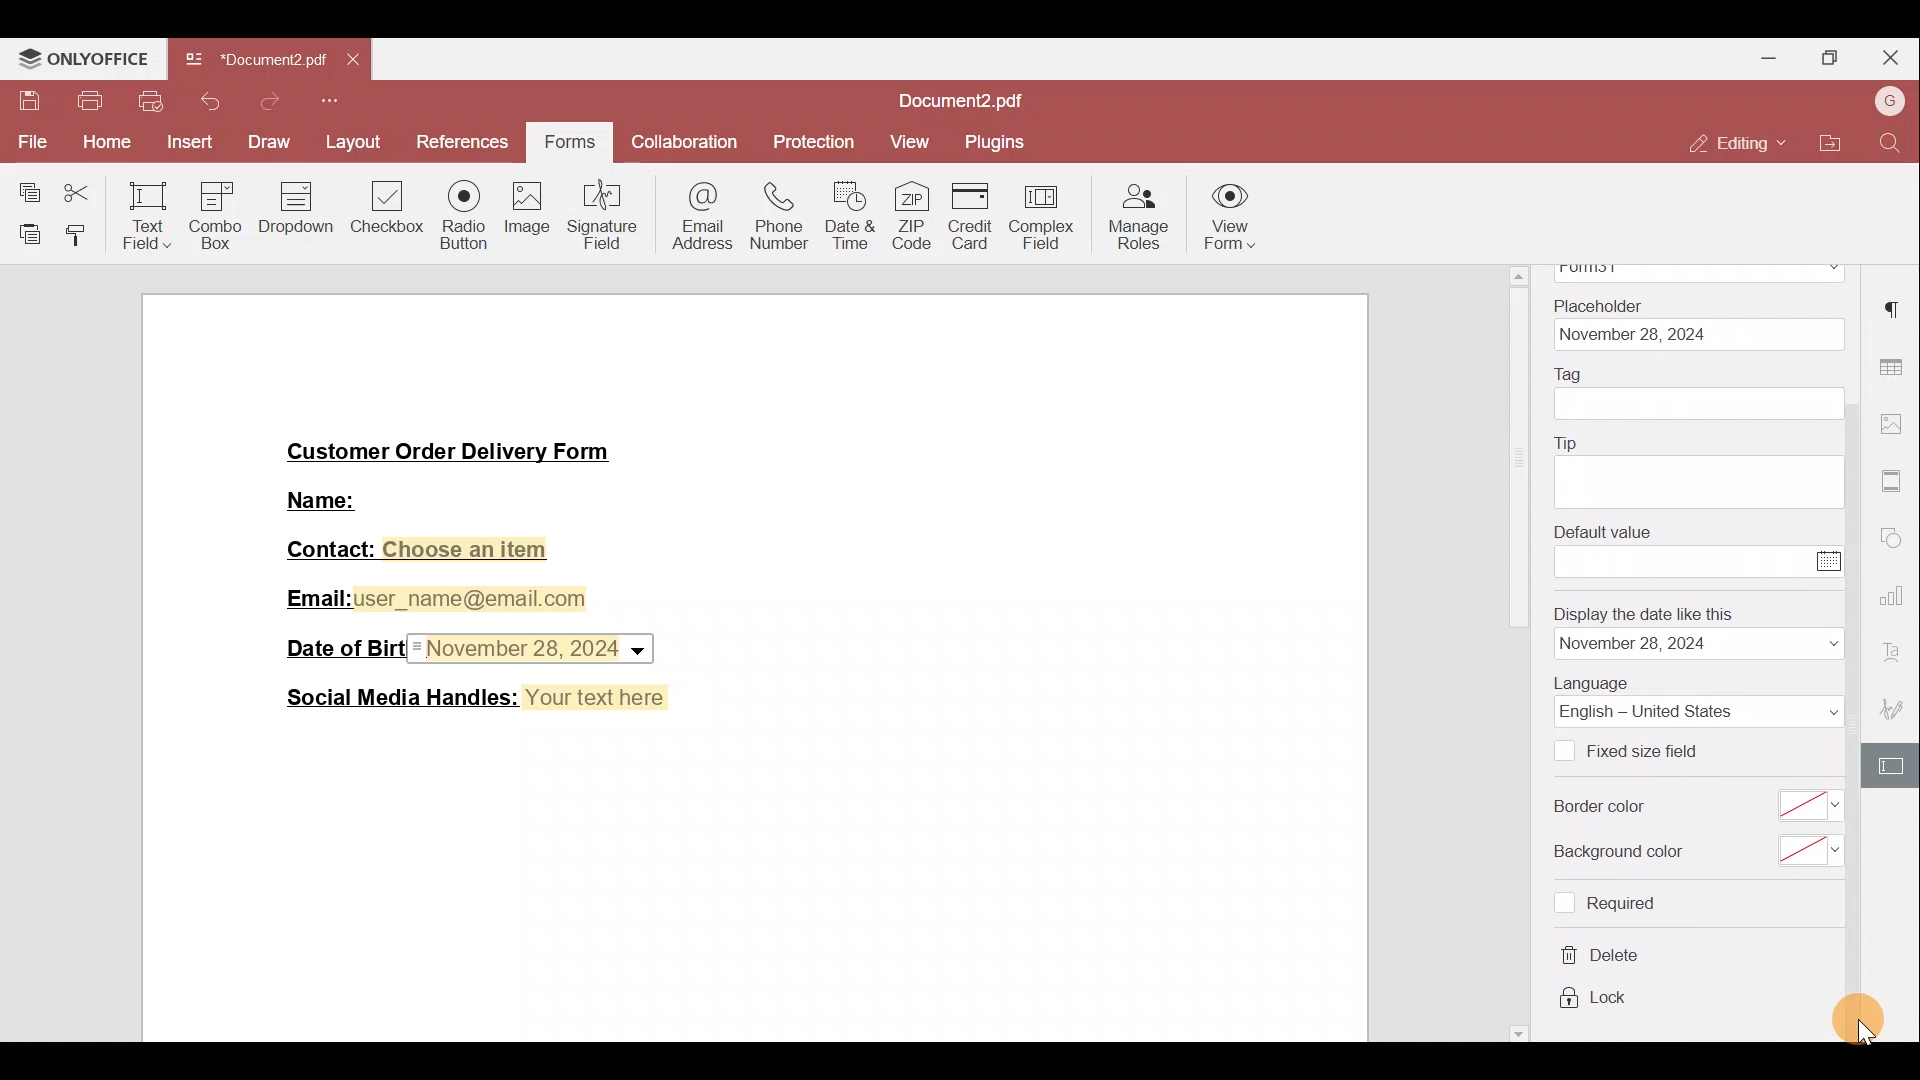 The width and height of the screenshot is (1920, 1080). I want to click on required, so click(1620, 903).